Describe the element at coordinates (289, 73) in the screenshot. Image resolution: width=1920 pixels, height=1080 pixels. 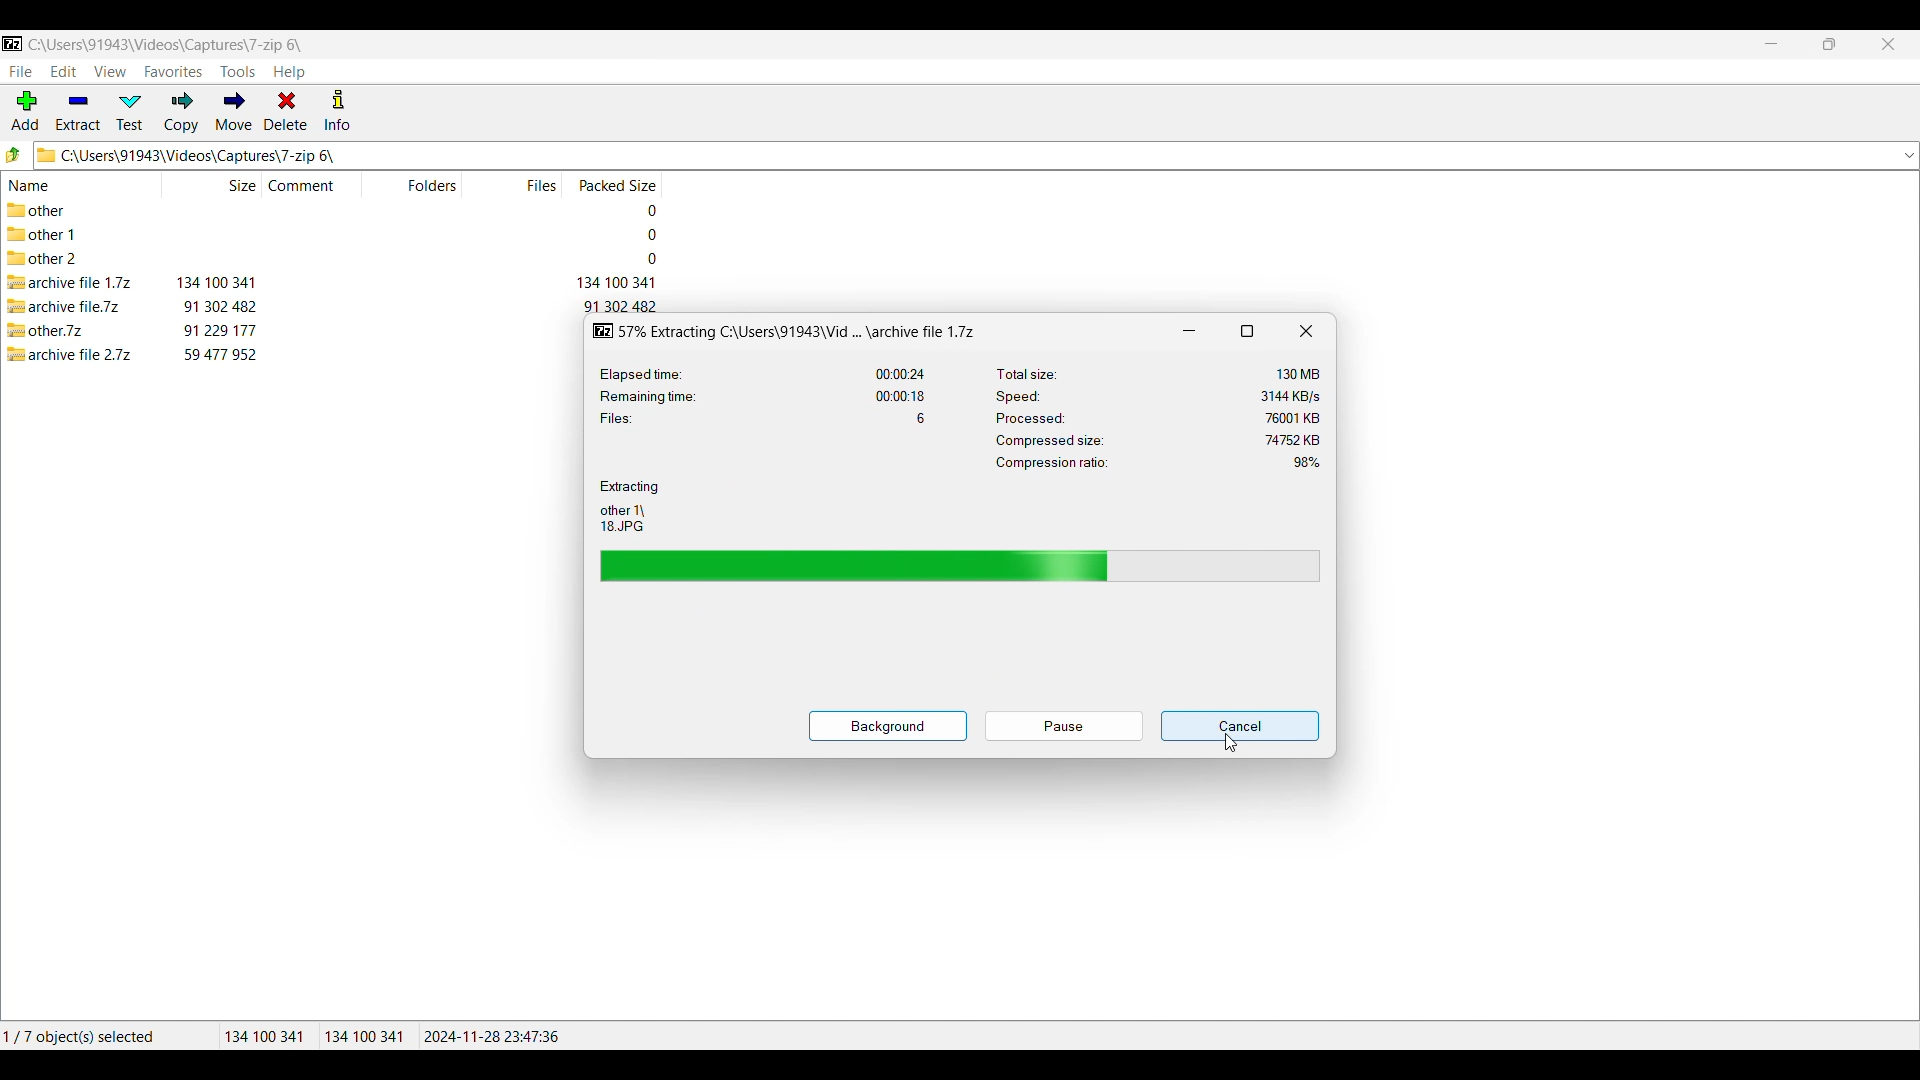
I see `Help menu` at that location.